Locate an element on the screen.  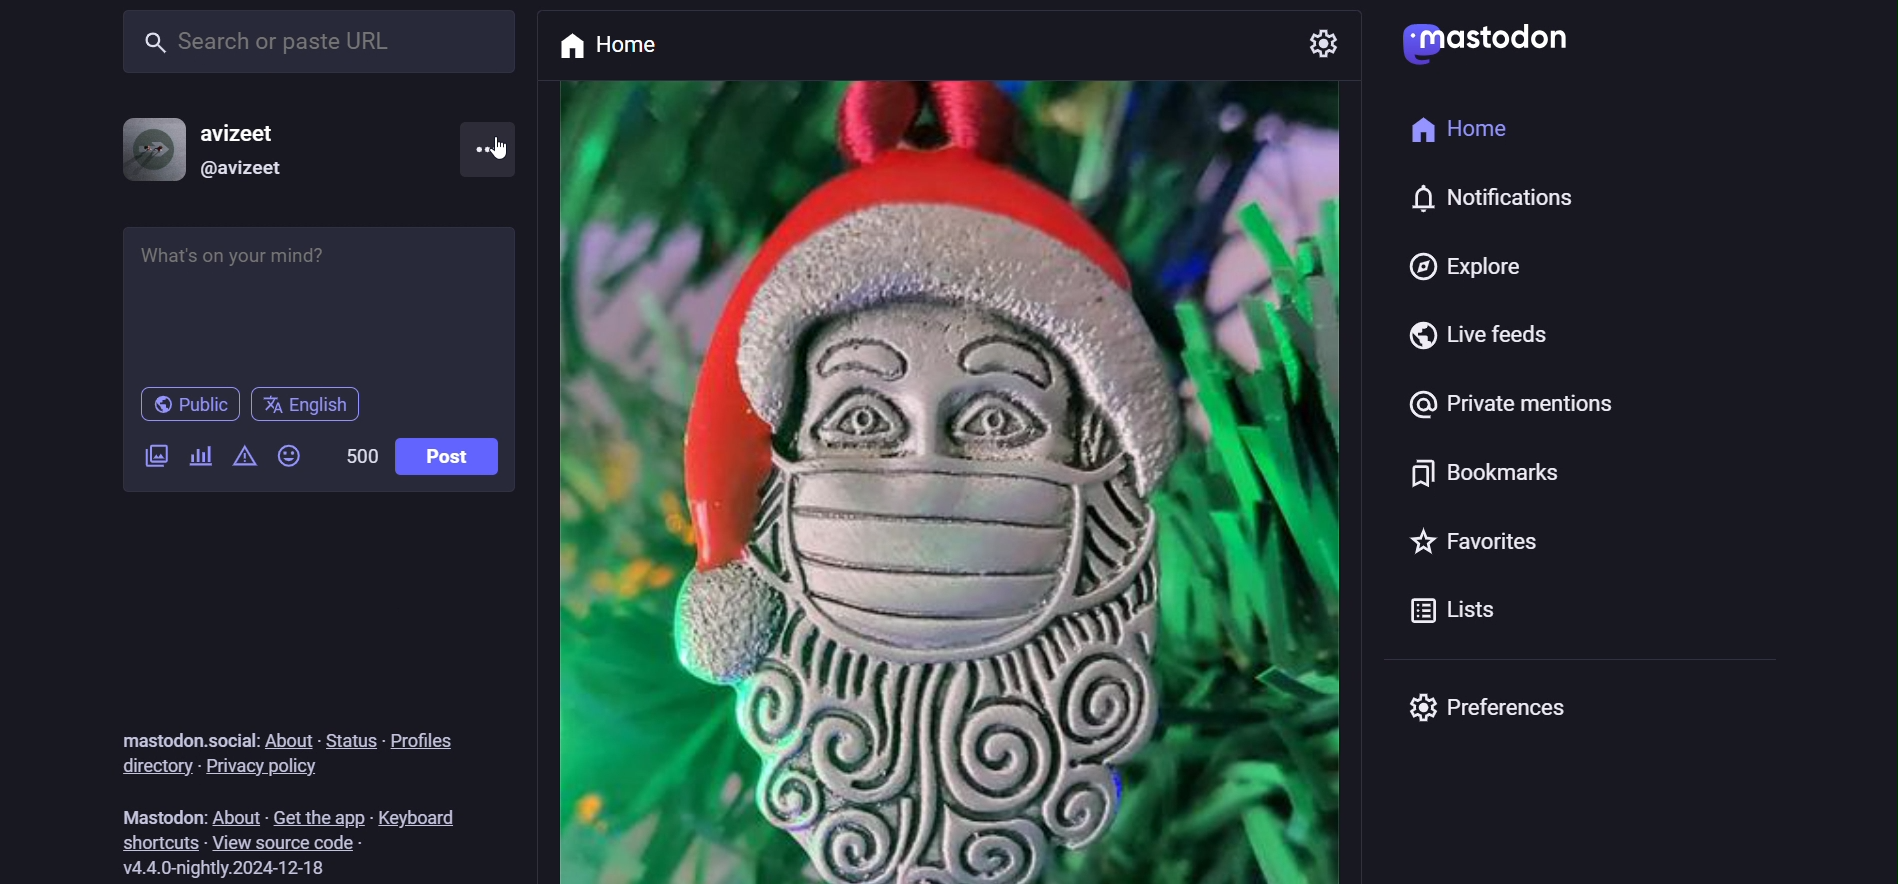
version is located at coordinates (243, 869).